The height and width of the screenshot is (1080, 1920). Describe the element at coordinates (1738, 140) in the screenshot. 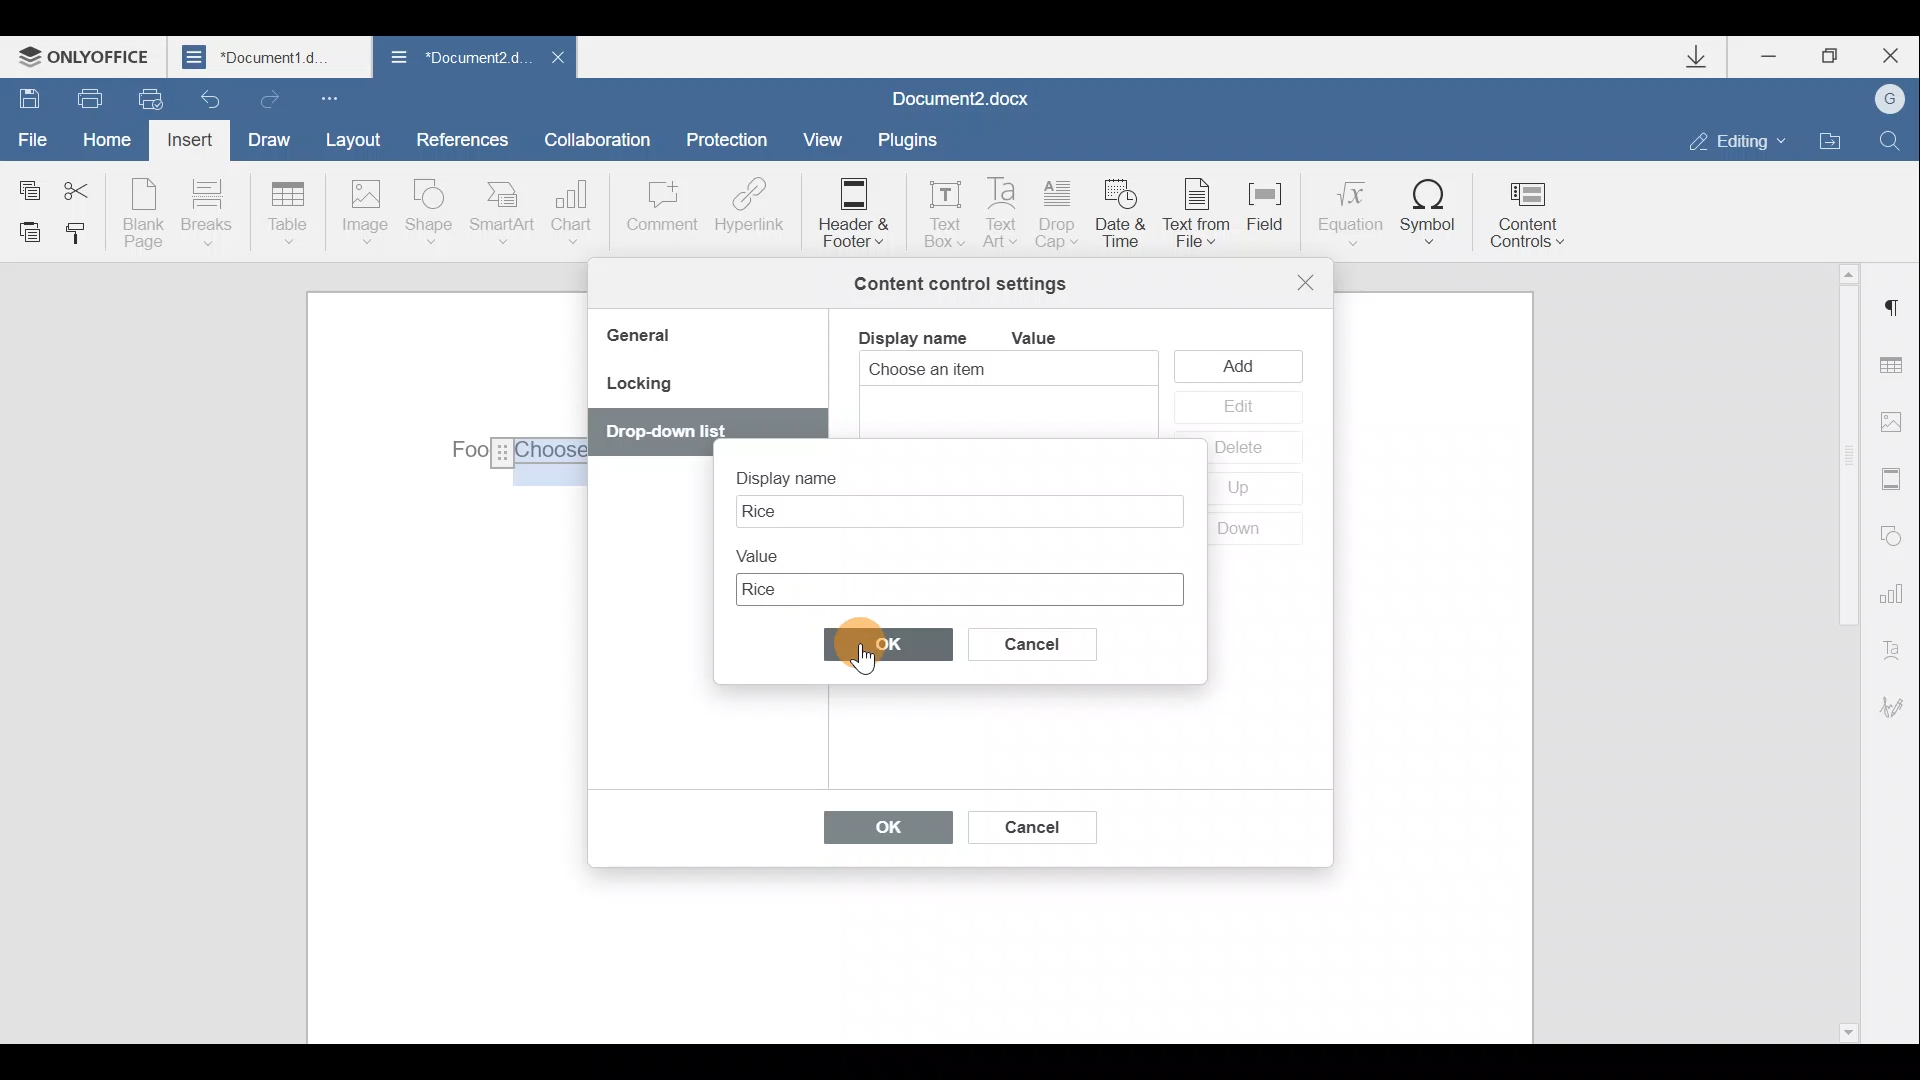

I see `Editing mode` at that location.